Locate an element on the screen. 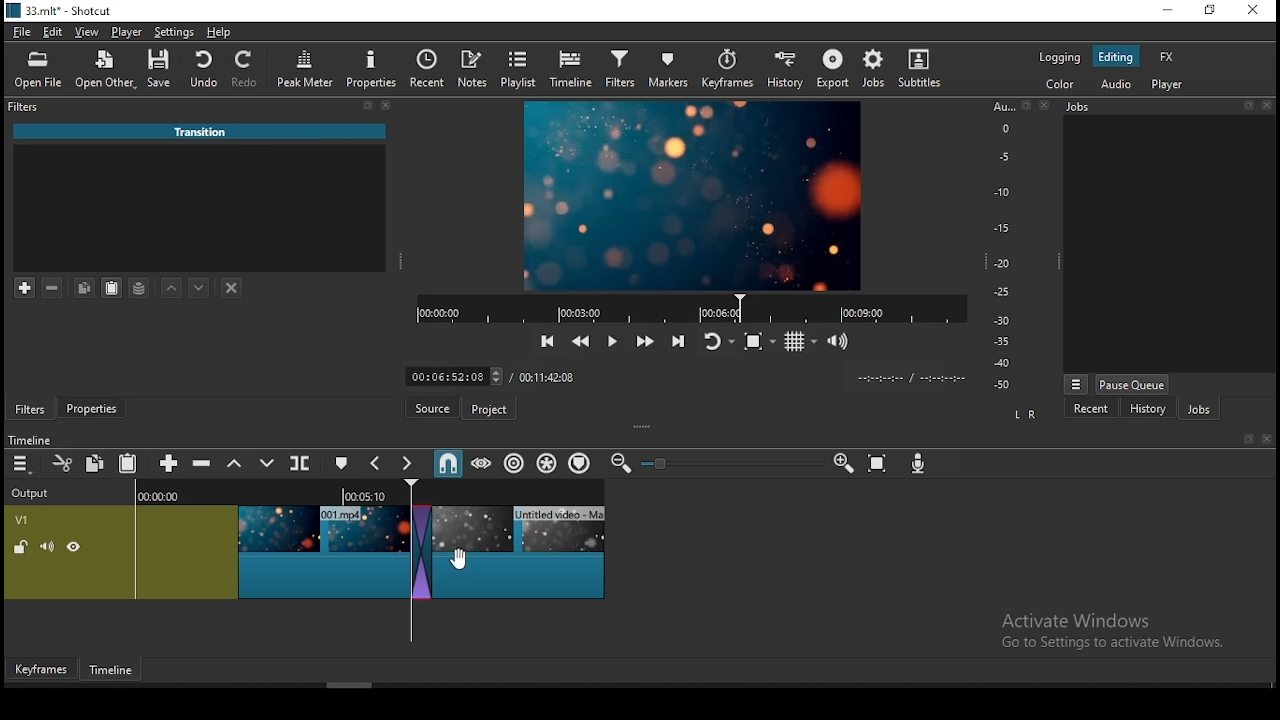  scroll bar is located at coordinates (351, 684).